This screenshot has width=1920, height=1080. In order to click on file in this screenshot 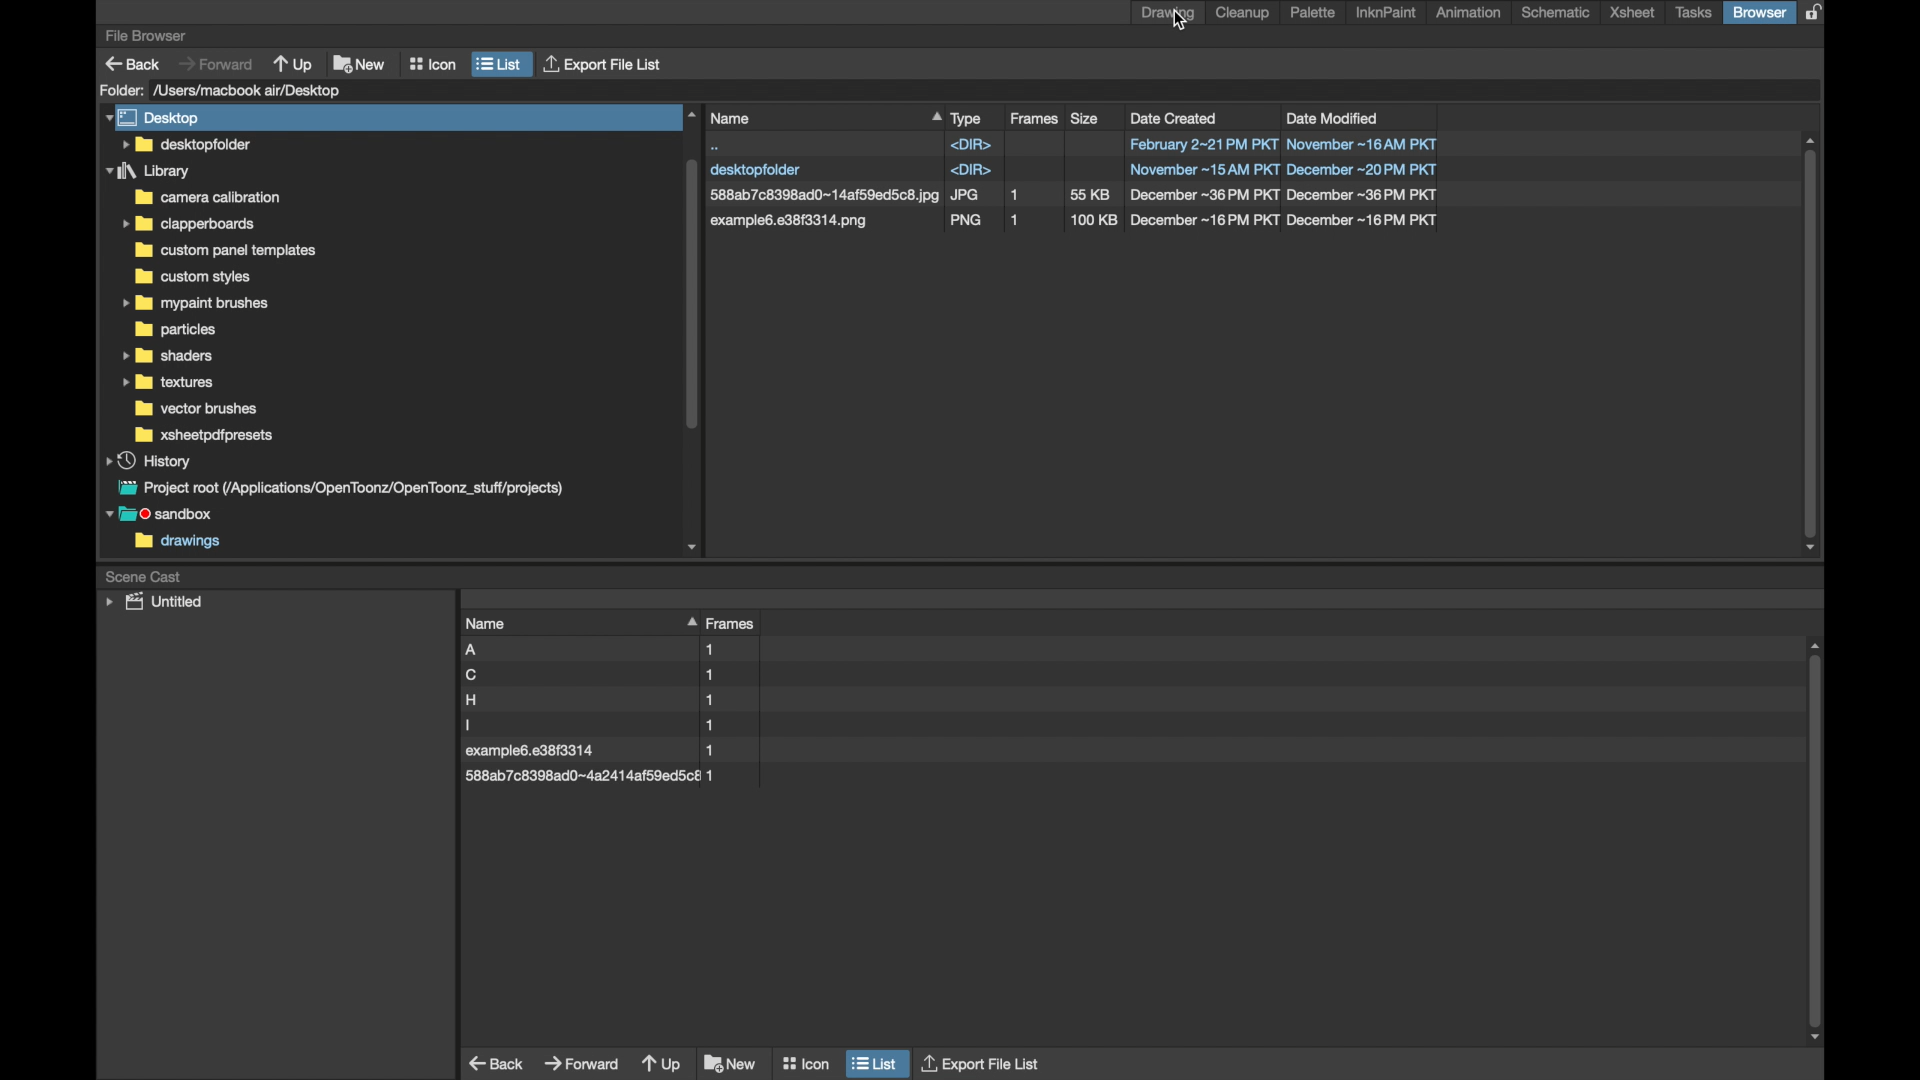, I will do `click(592, 725)`.